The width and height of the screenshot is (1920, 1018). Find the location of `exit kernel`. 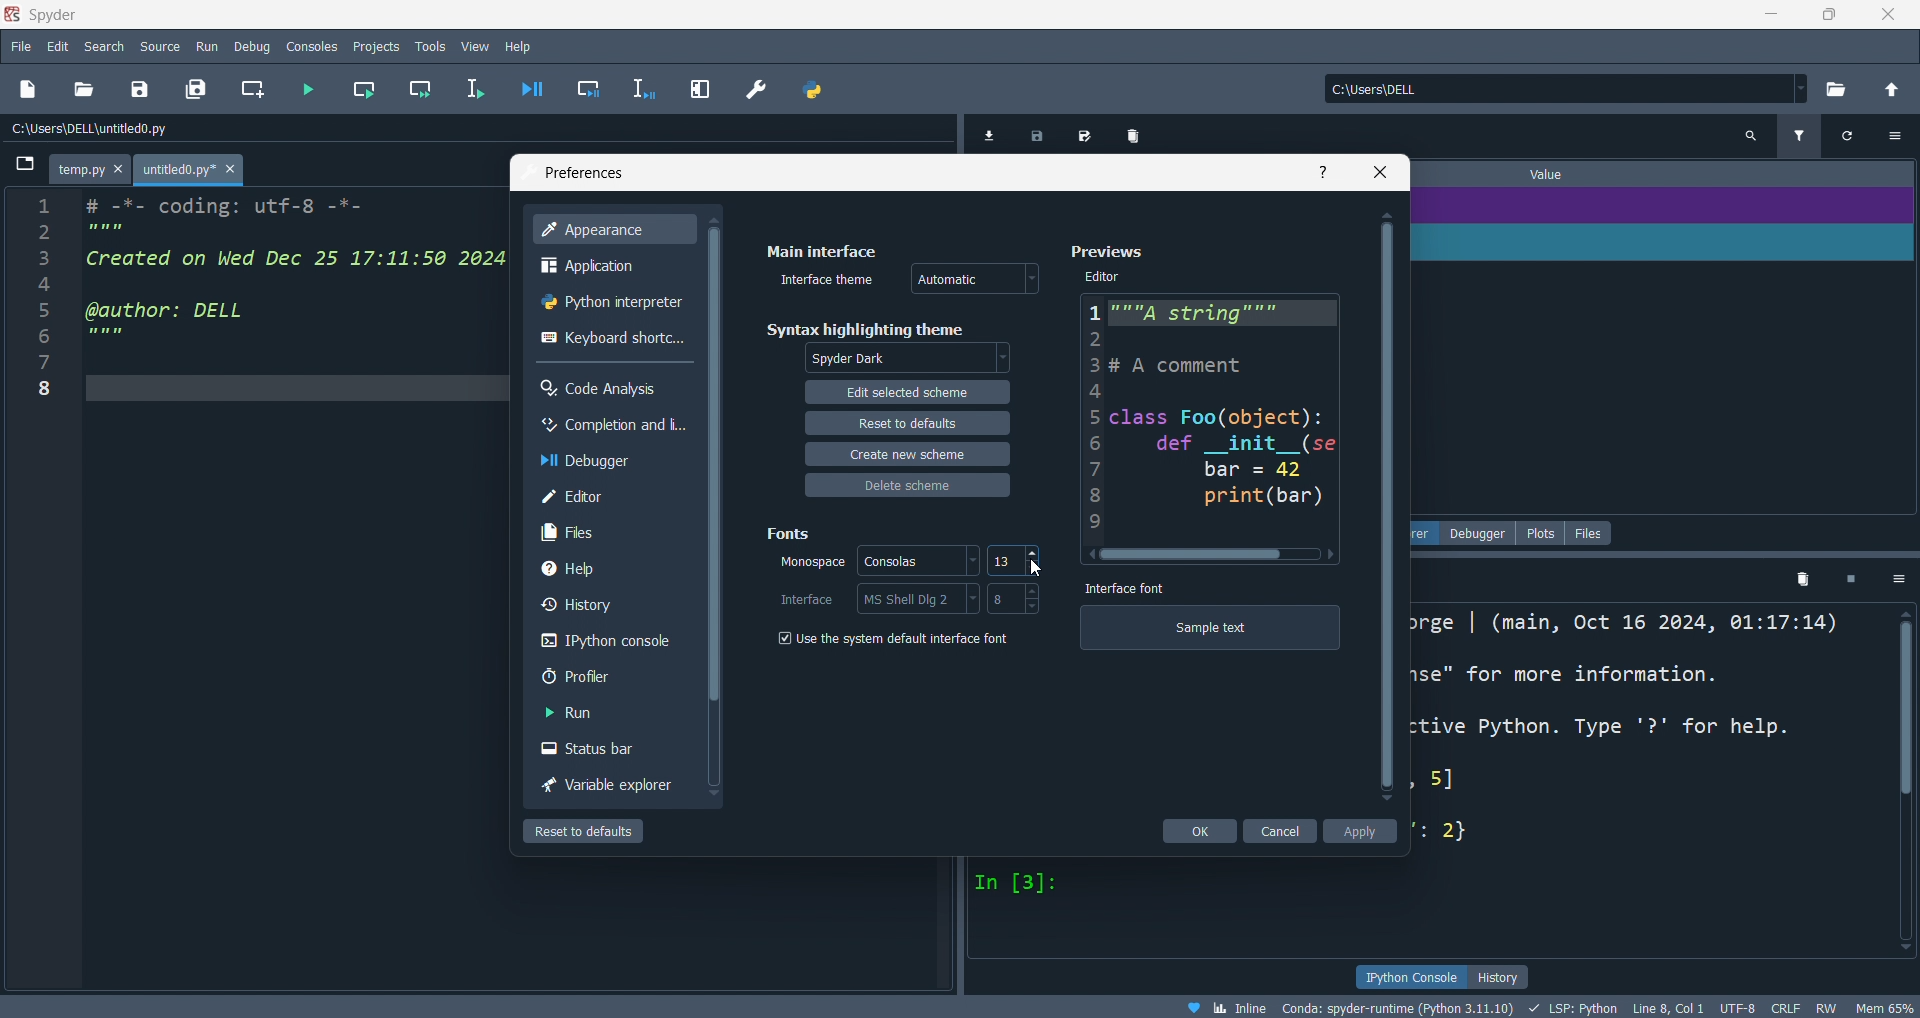

exit kernel is located at coordinates (1853, 579).